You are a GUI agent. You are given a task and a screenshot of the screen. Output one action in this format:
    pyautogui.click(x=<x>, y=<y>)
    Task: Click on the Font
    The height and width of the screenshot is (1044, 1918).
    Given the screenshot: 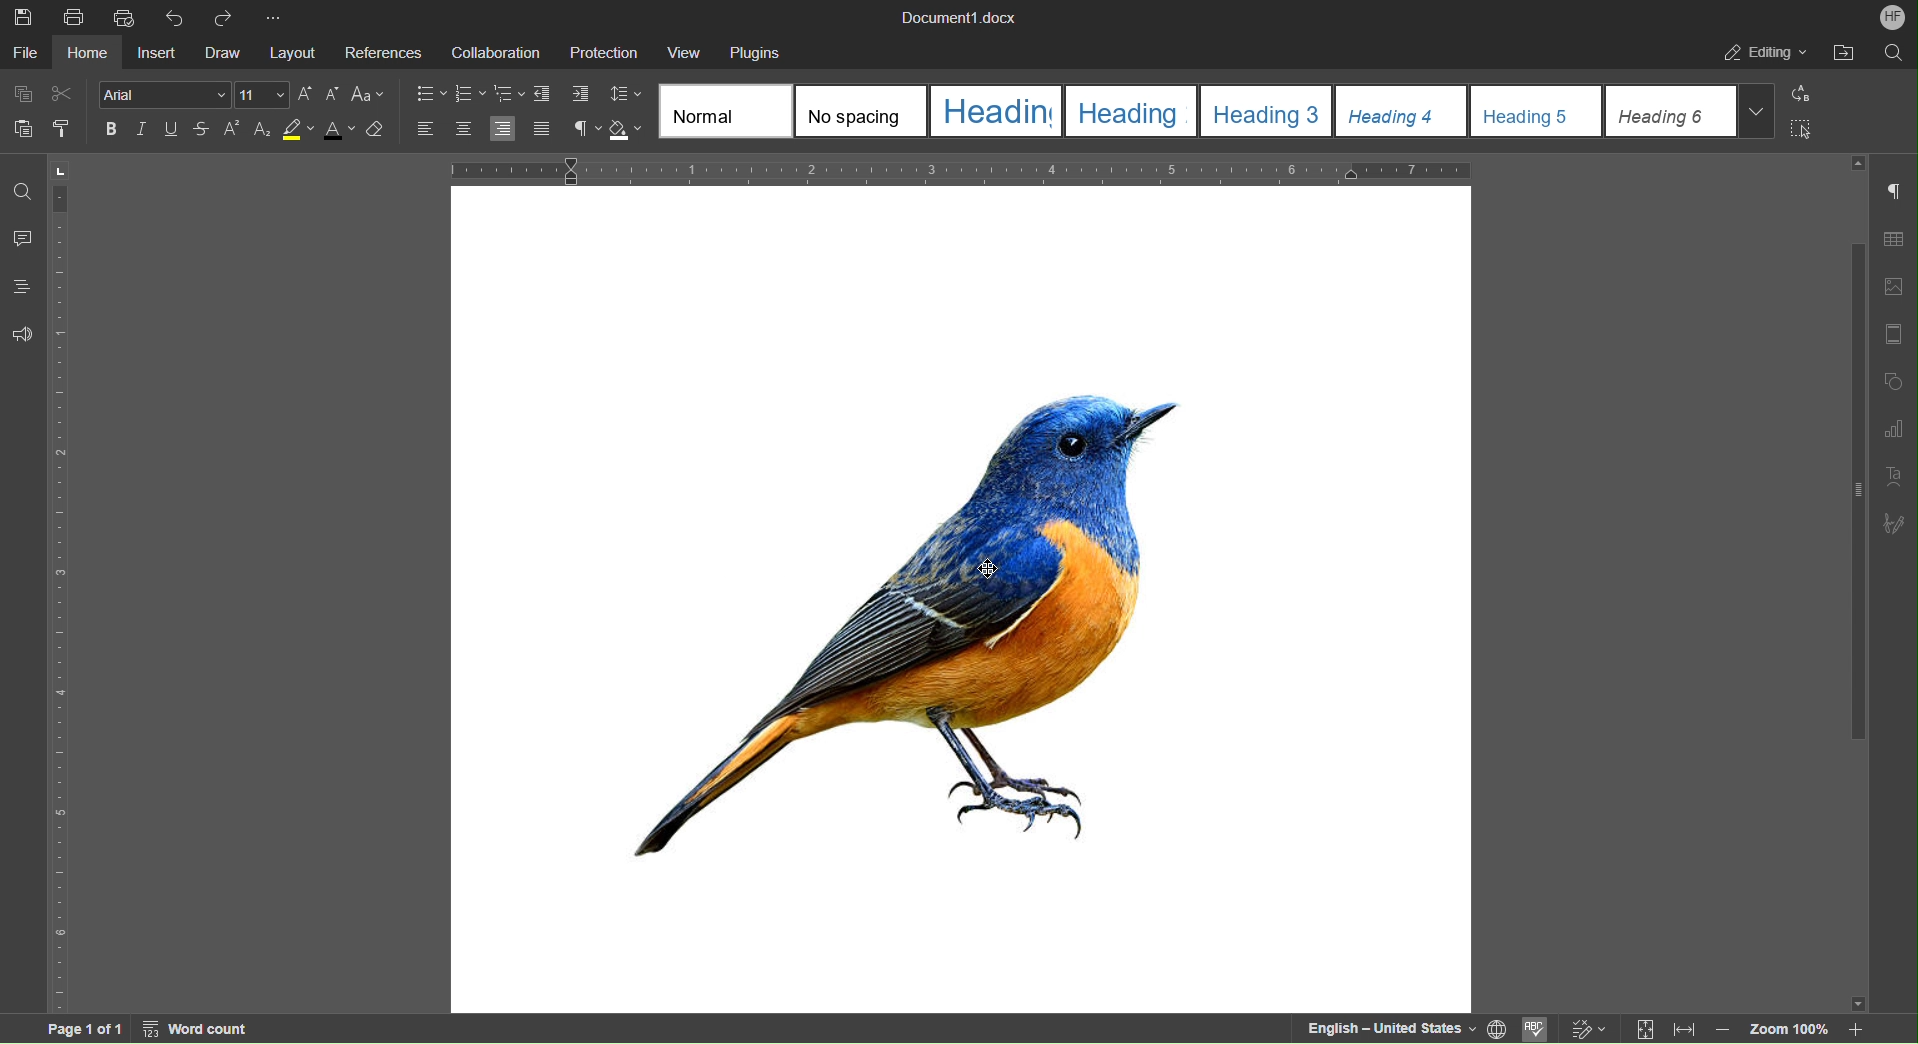 What is the action you would take?
    pyautogui.click(x=166, y=94)
    